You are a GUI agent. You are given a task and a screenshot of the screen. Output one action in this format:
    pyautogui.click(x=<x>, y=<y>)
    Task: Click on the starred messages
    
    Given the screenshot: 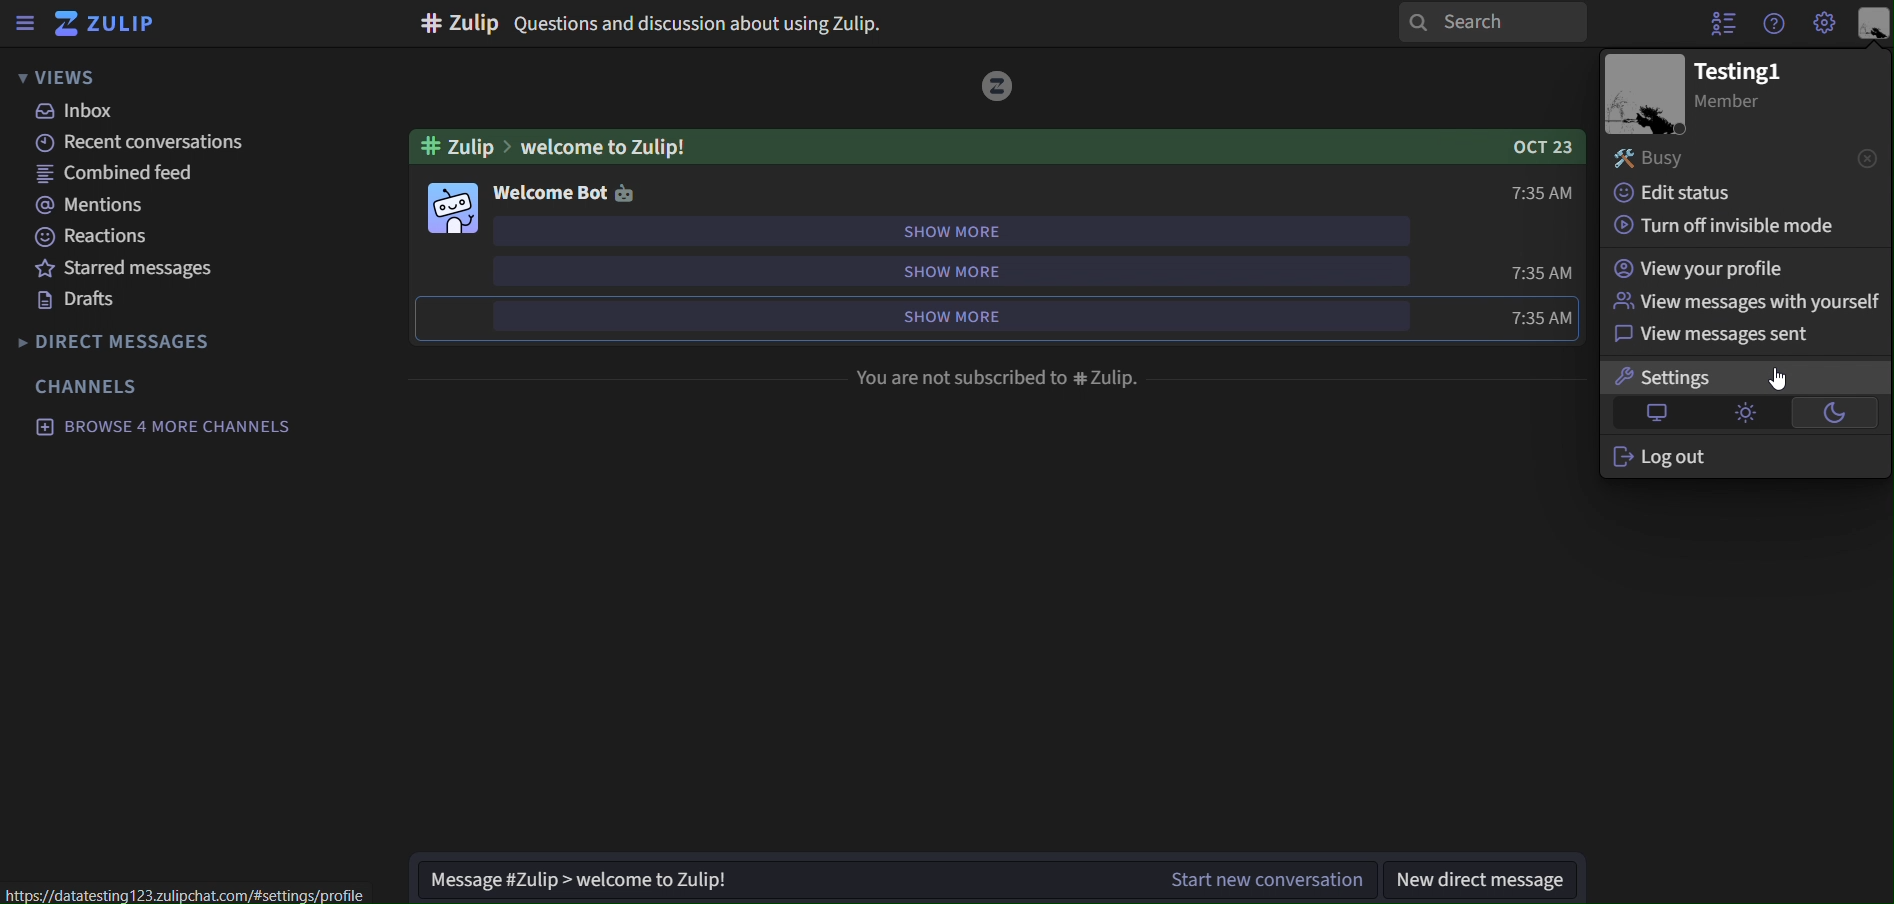 What is the action you would take?
    pyautogui.click(x=128, y=270)
    